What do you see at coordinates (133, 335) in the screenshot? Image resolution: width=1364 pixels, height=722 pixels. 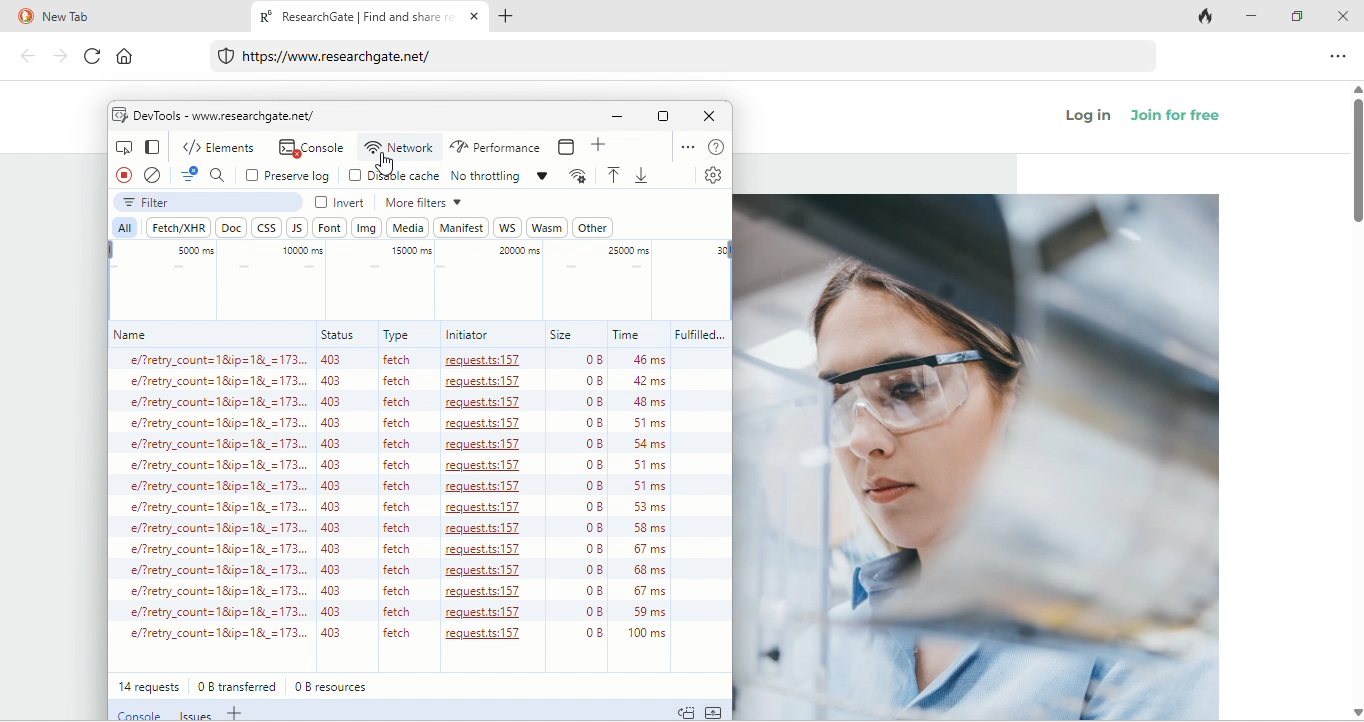 I see `name` at bounding box center [133, 335].